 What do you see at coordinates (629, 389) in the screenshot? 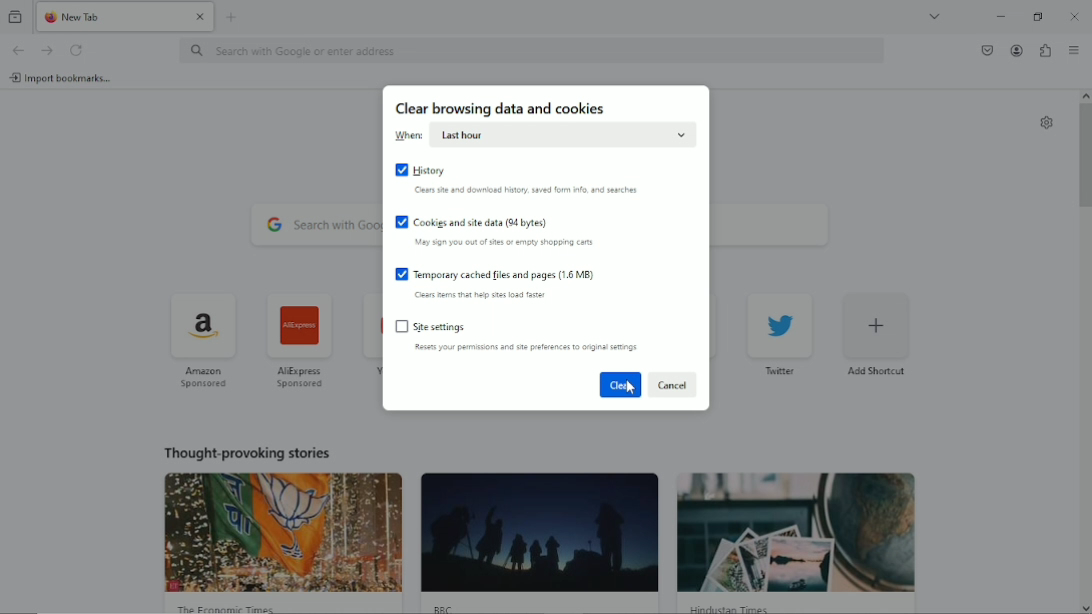
I see `cursor` at bounding box center [629, 389].